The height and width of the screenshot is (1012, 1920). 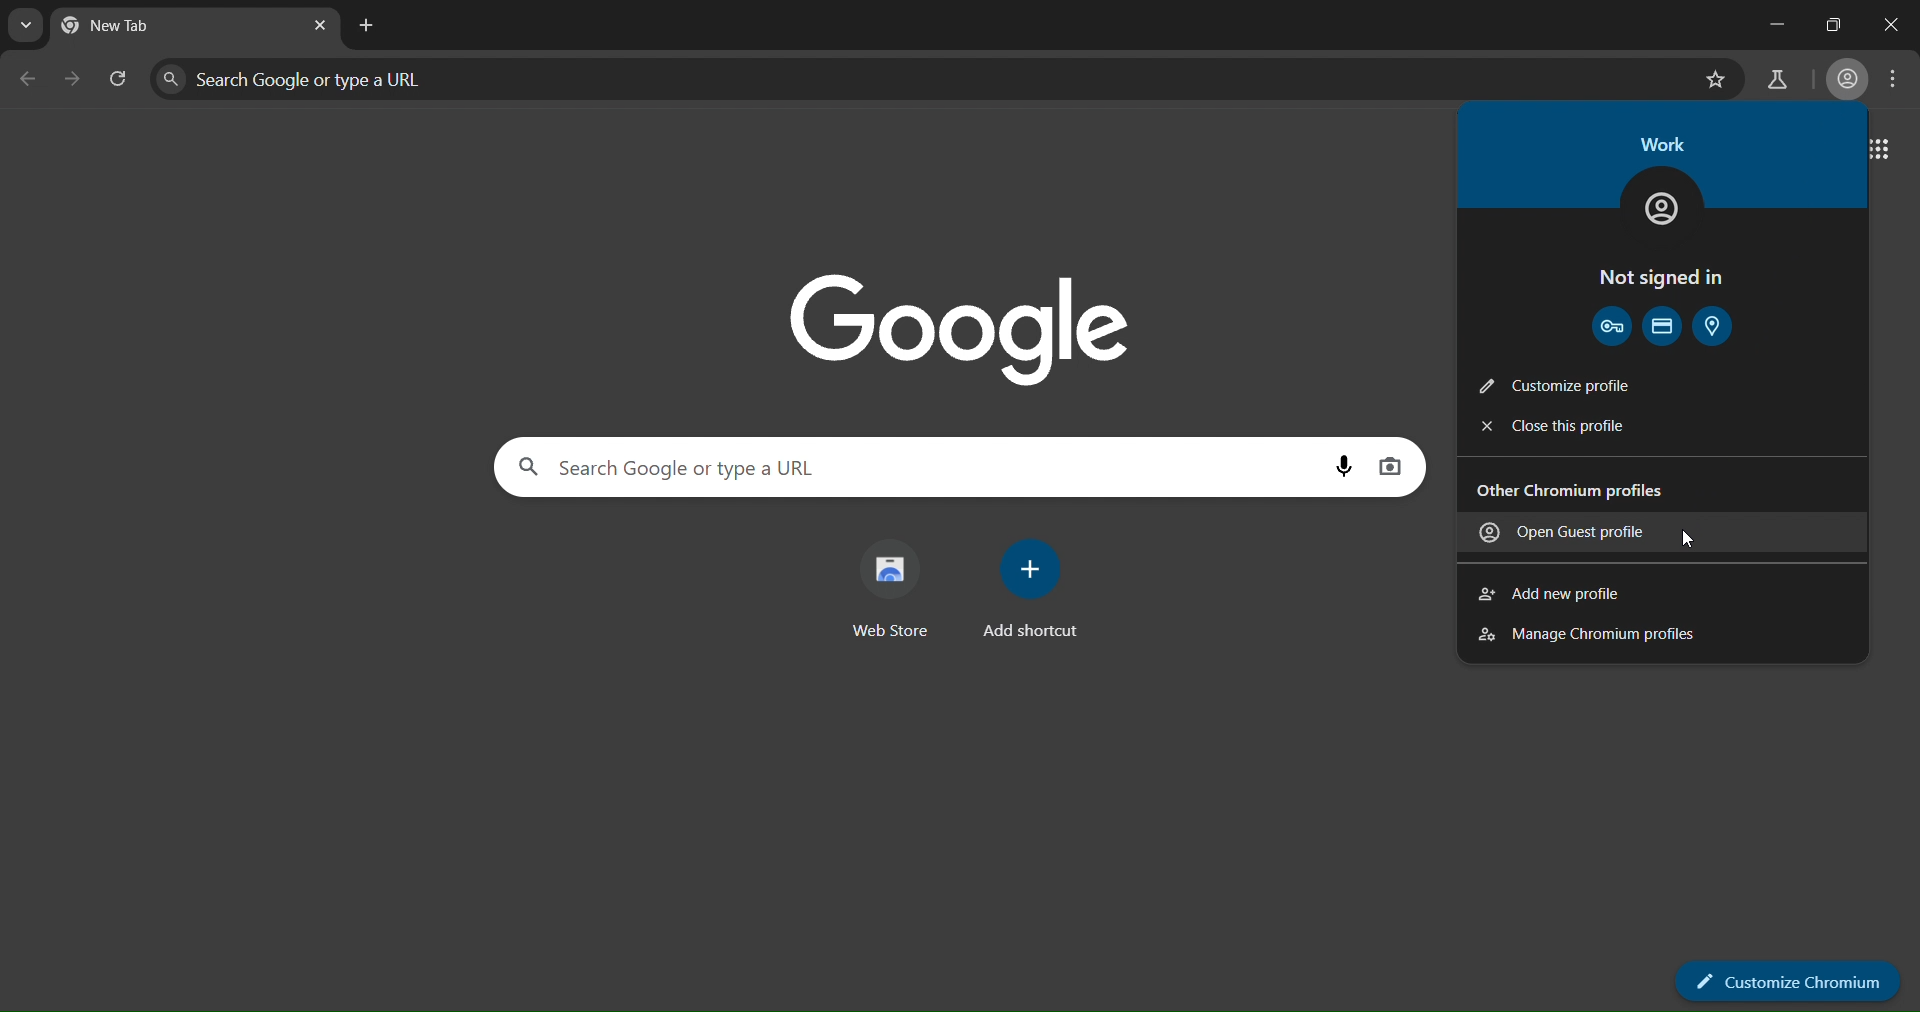 I want to click on work, so click(x=1662, y=142).